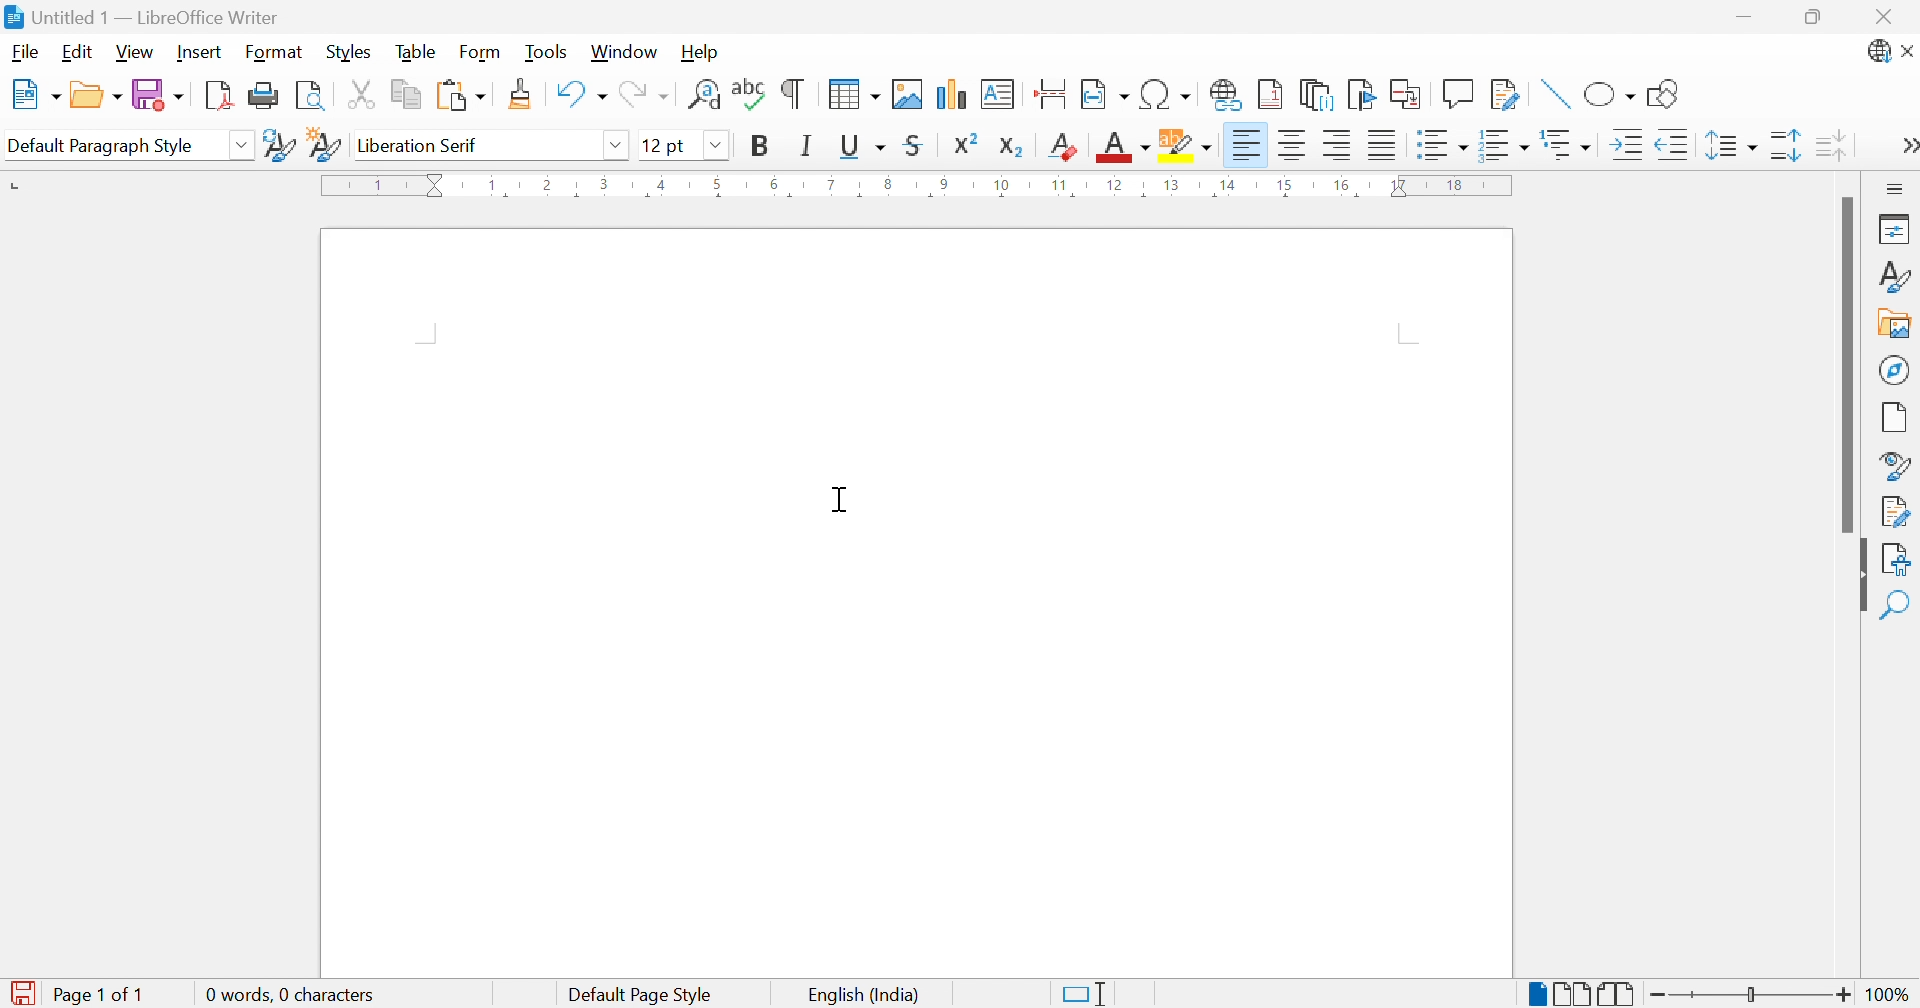 This screenshot has height=1008, width=1920. Describe the element at coordinates (1893, 282) in the screenshot. I see `Styles` at that location.